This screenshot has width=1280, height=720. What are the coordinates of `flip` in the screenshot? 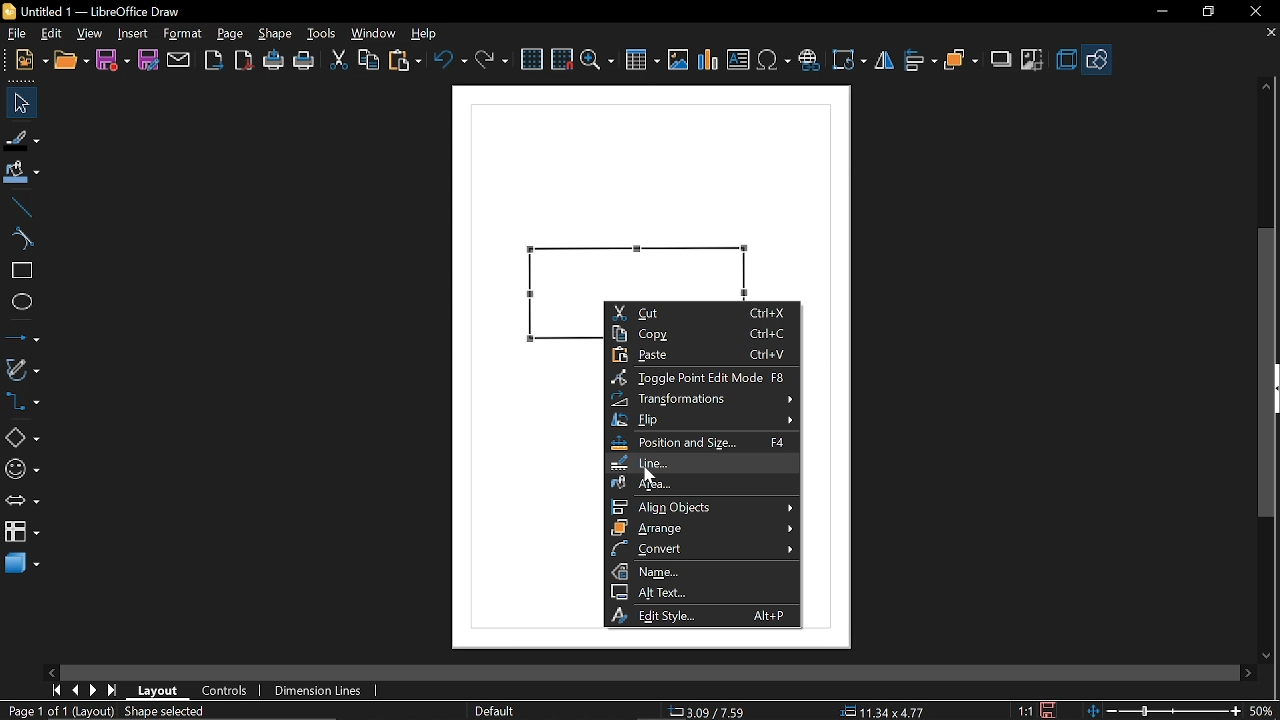 It's located at (699, 420).